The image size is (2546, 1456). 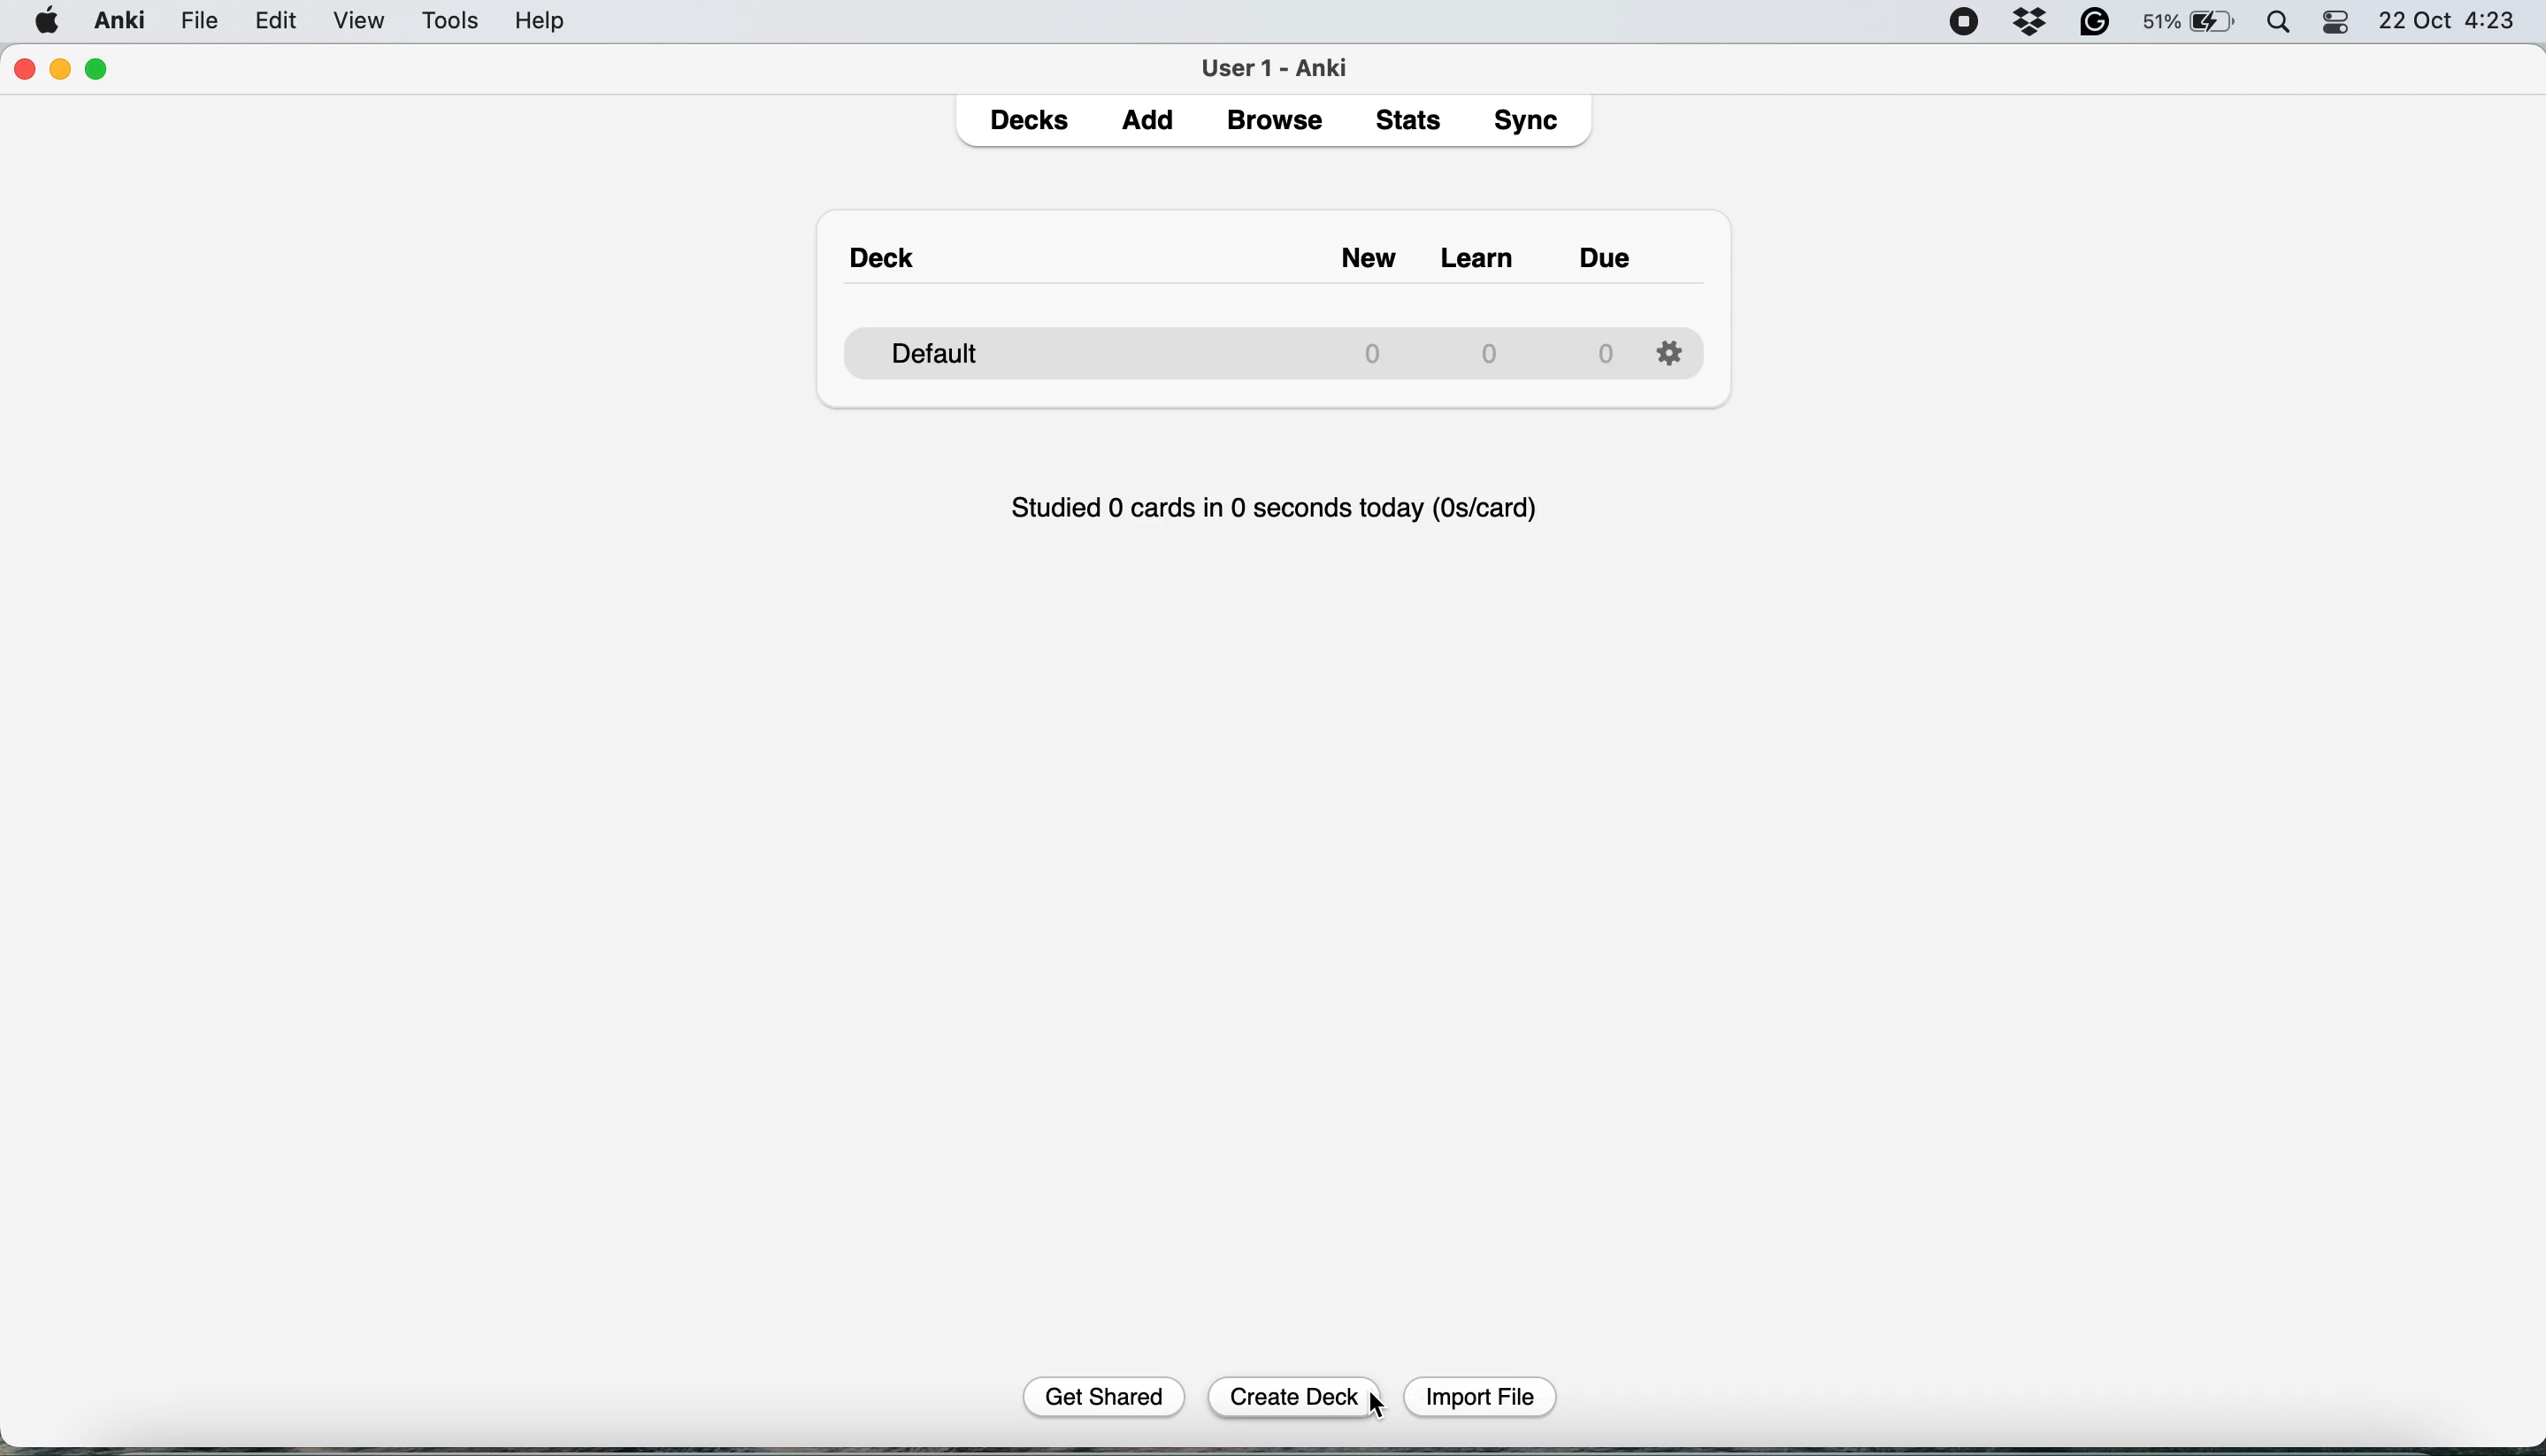 I want to click on file, so click(x=198, y=21).